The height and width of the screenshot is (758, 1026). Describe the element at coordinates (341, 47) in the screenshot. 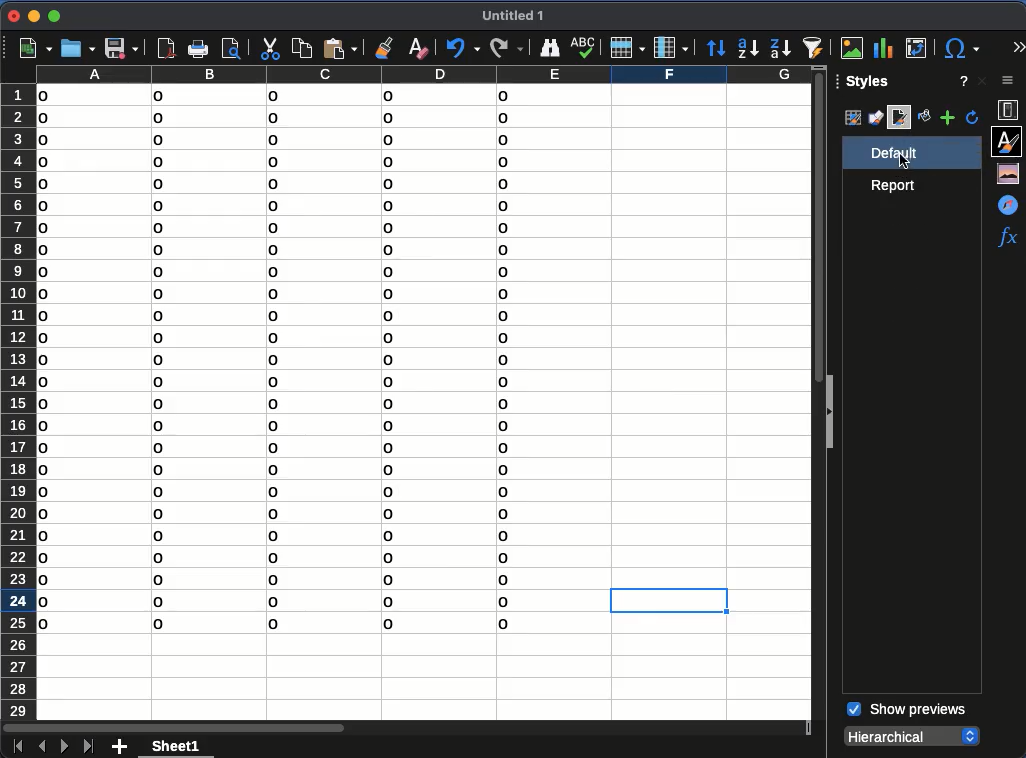

I see `paste` at that location.